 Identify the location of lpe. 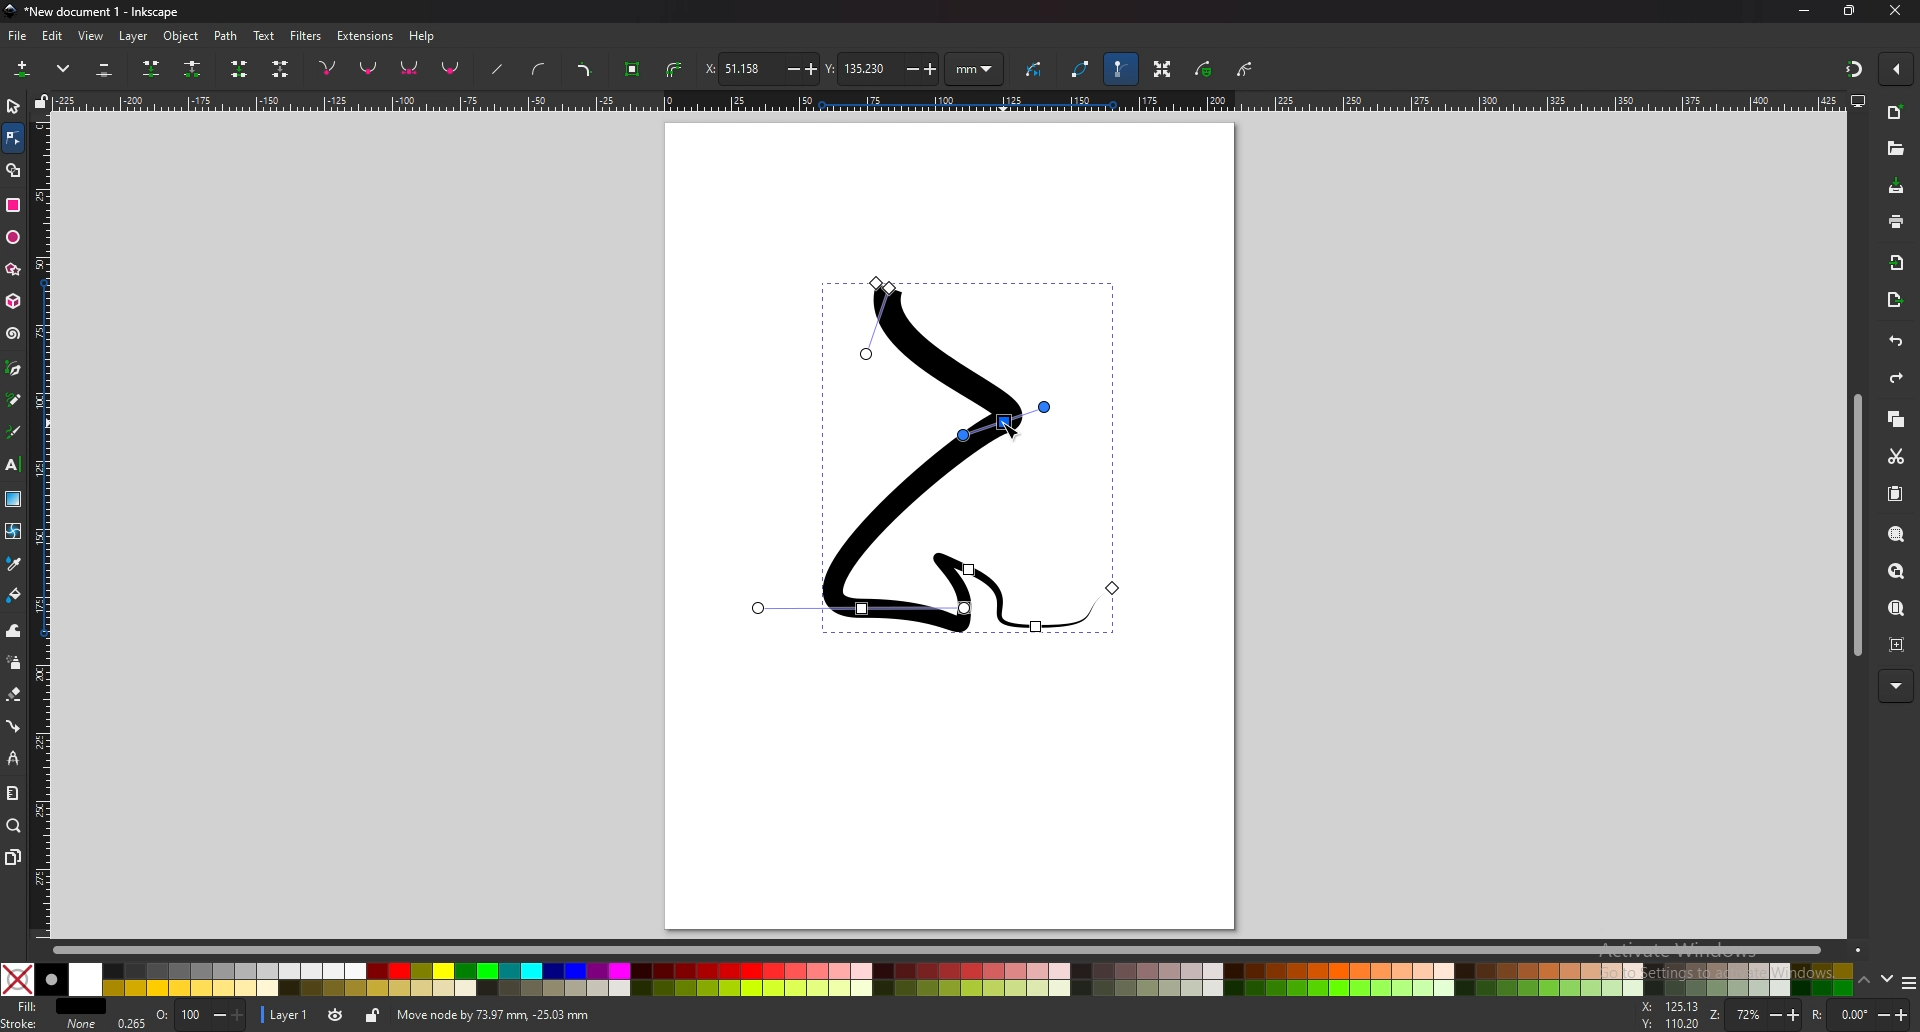
(13, 760).